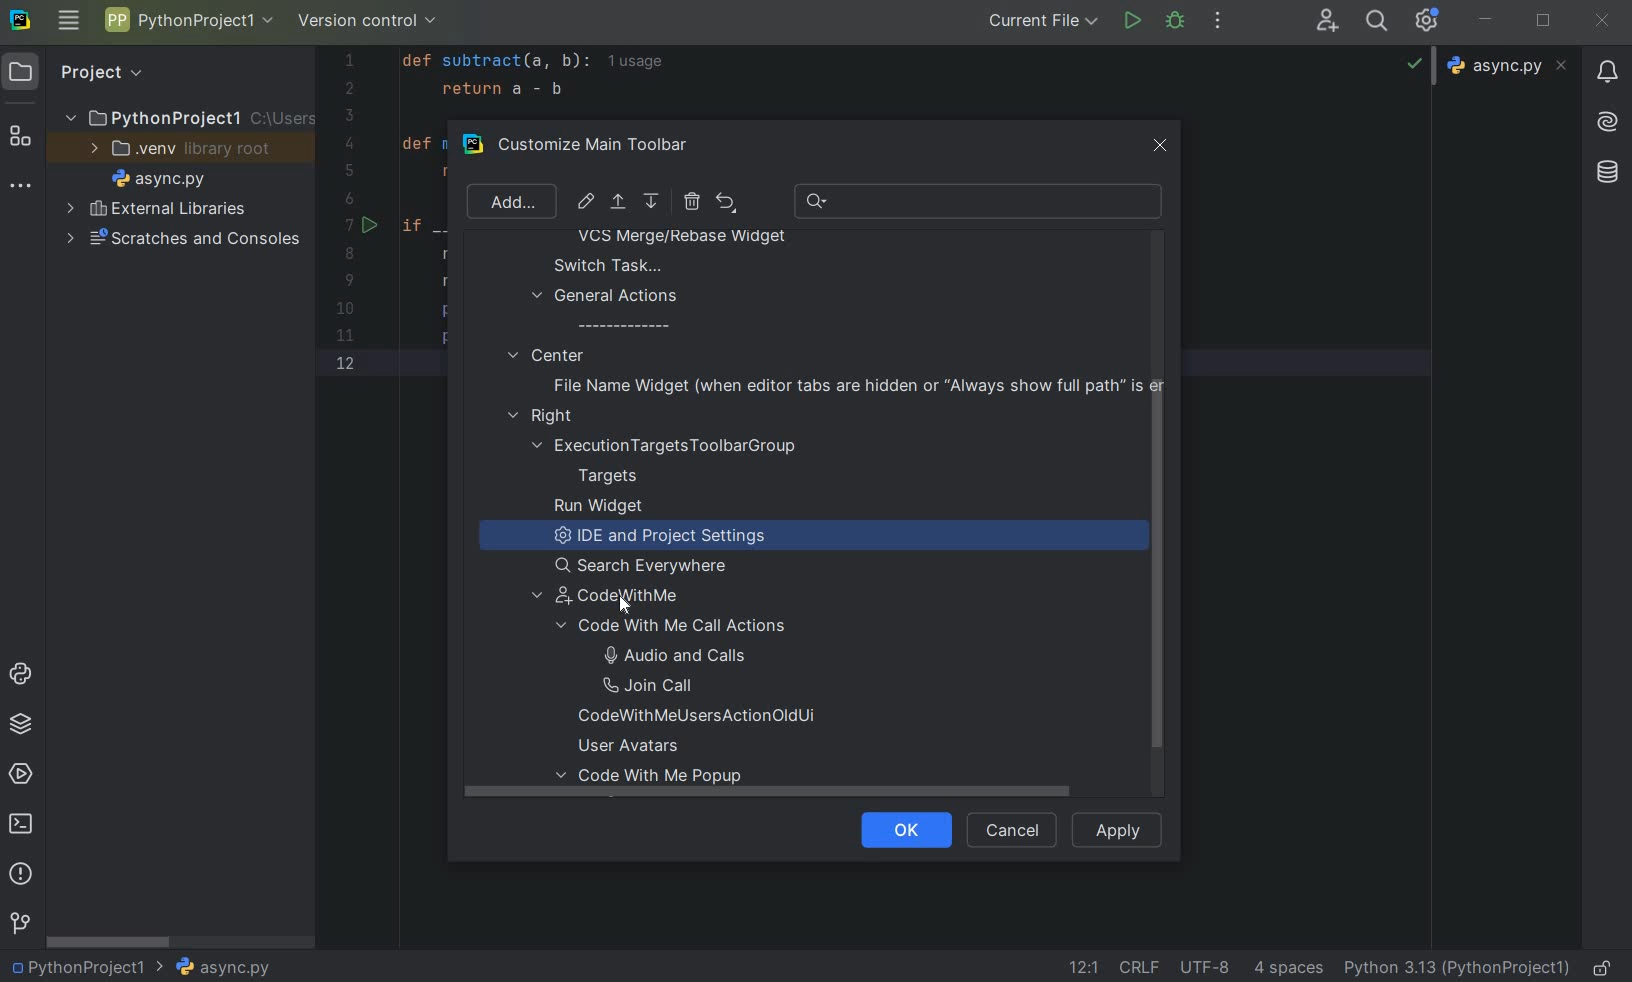 The width and height of the screenshot is (1632, 982). What do you see at coordinates (1081, 967) in the screenshot?
I see `GO TO LINE` at bounding box center [1081, 967].